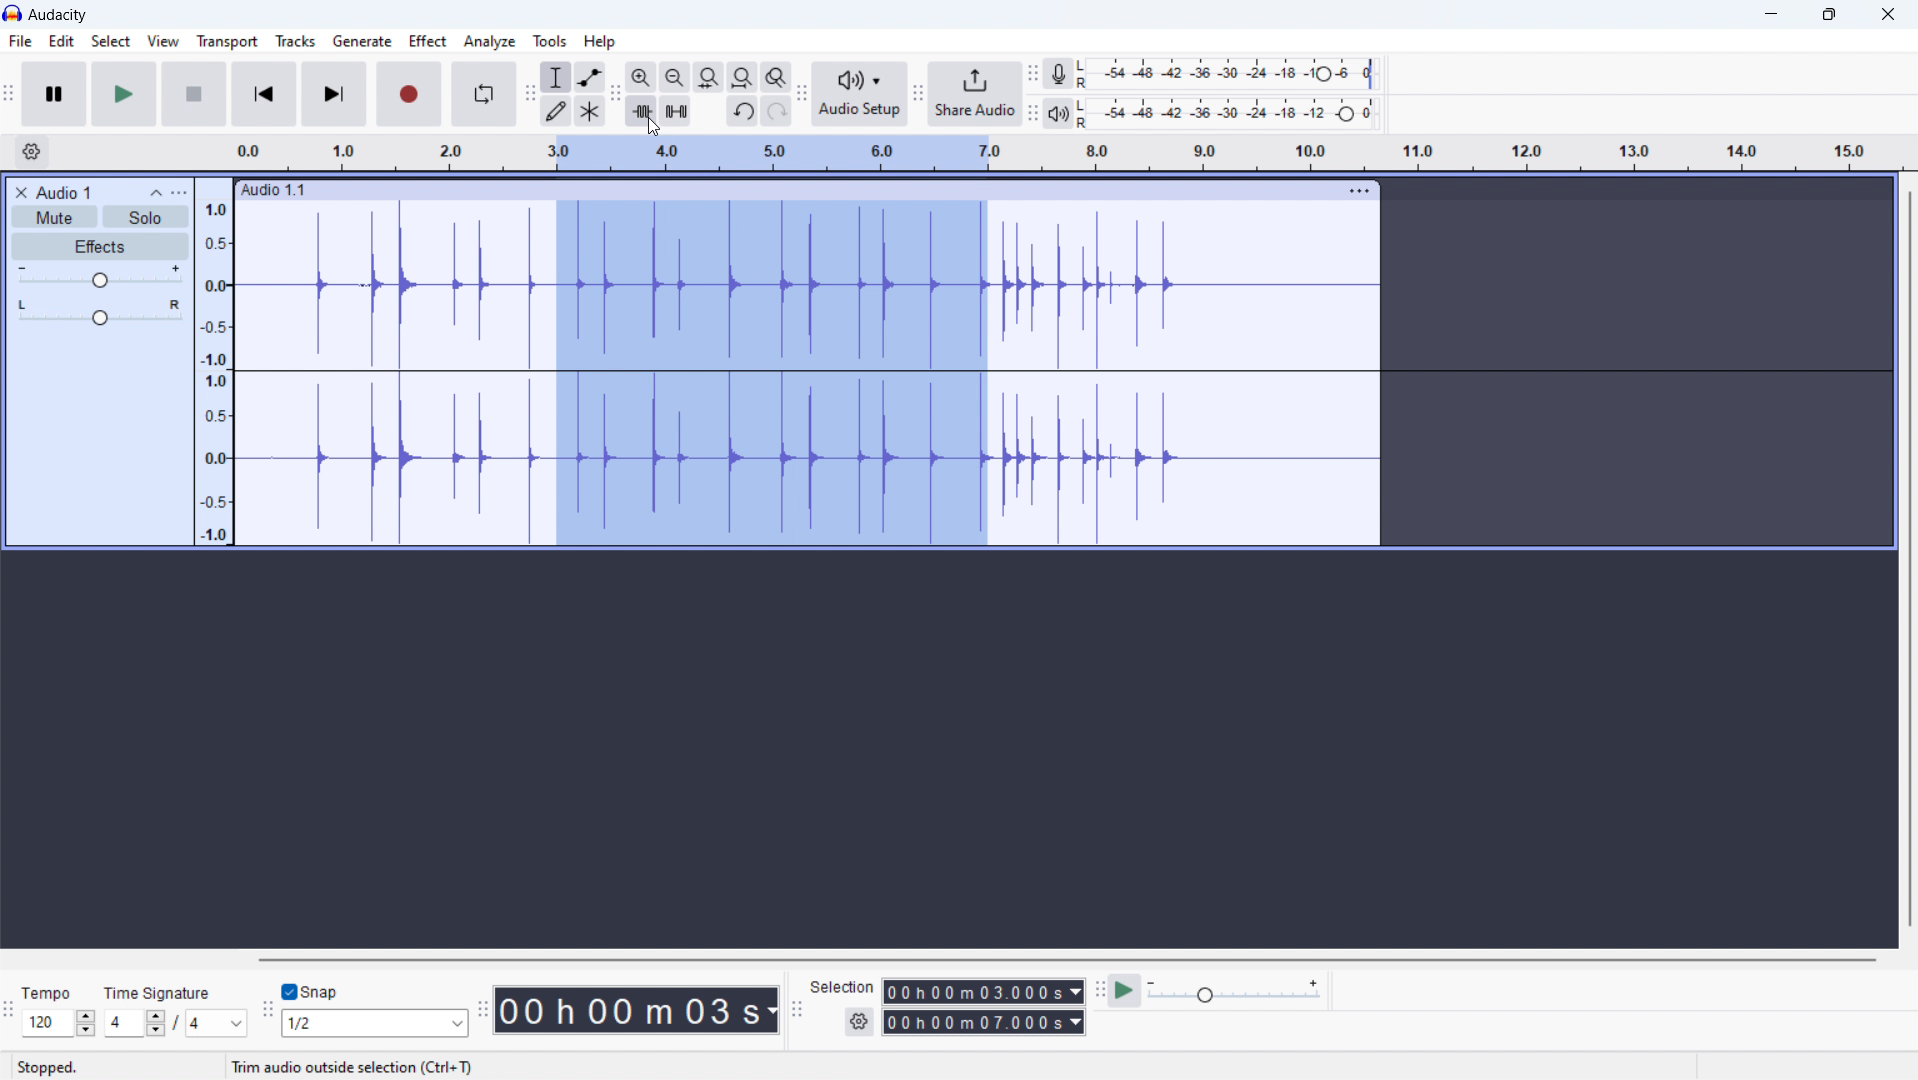 The image size is (1918, 1080). What do you see at coordinates (52, 991) in the screenshot?
I see `Tempo` at bounding box center [52, 991].